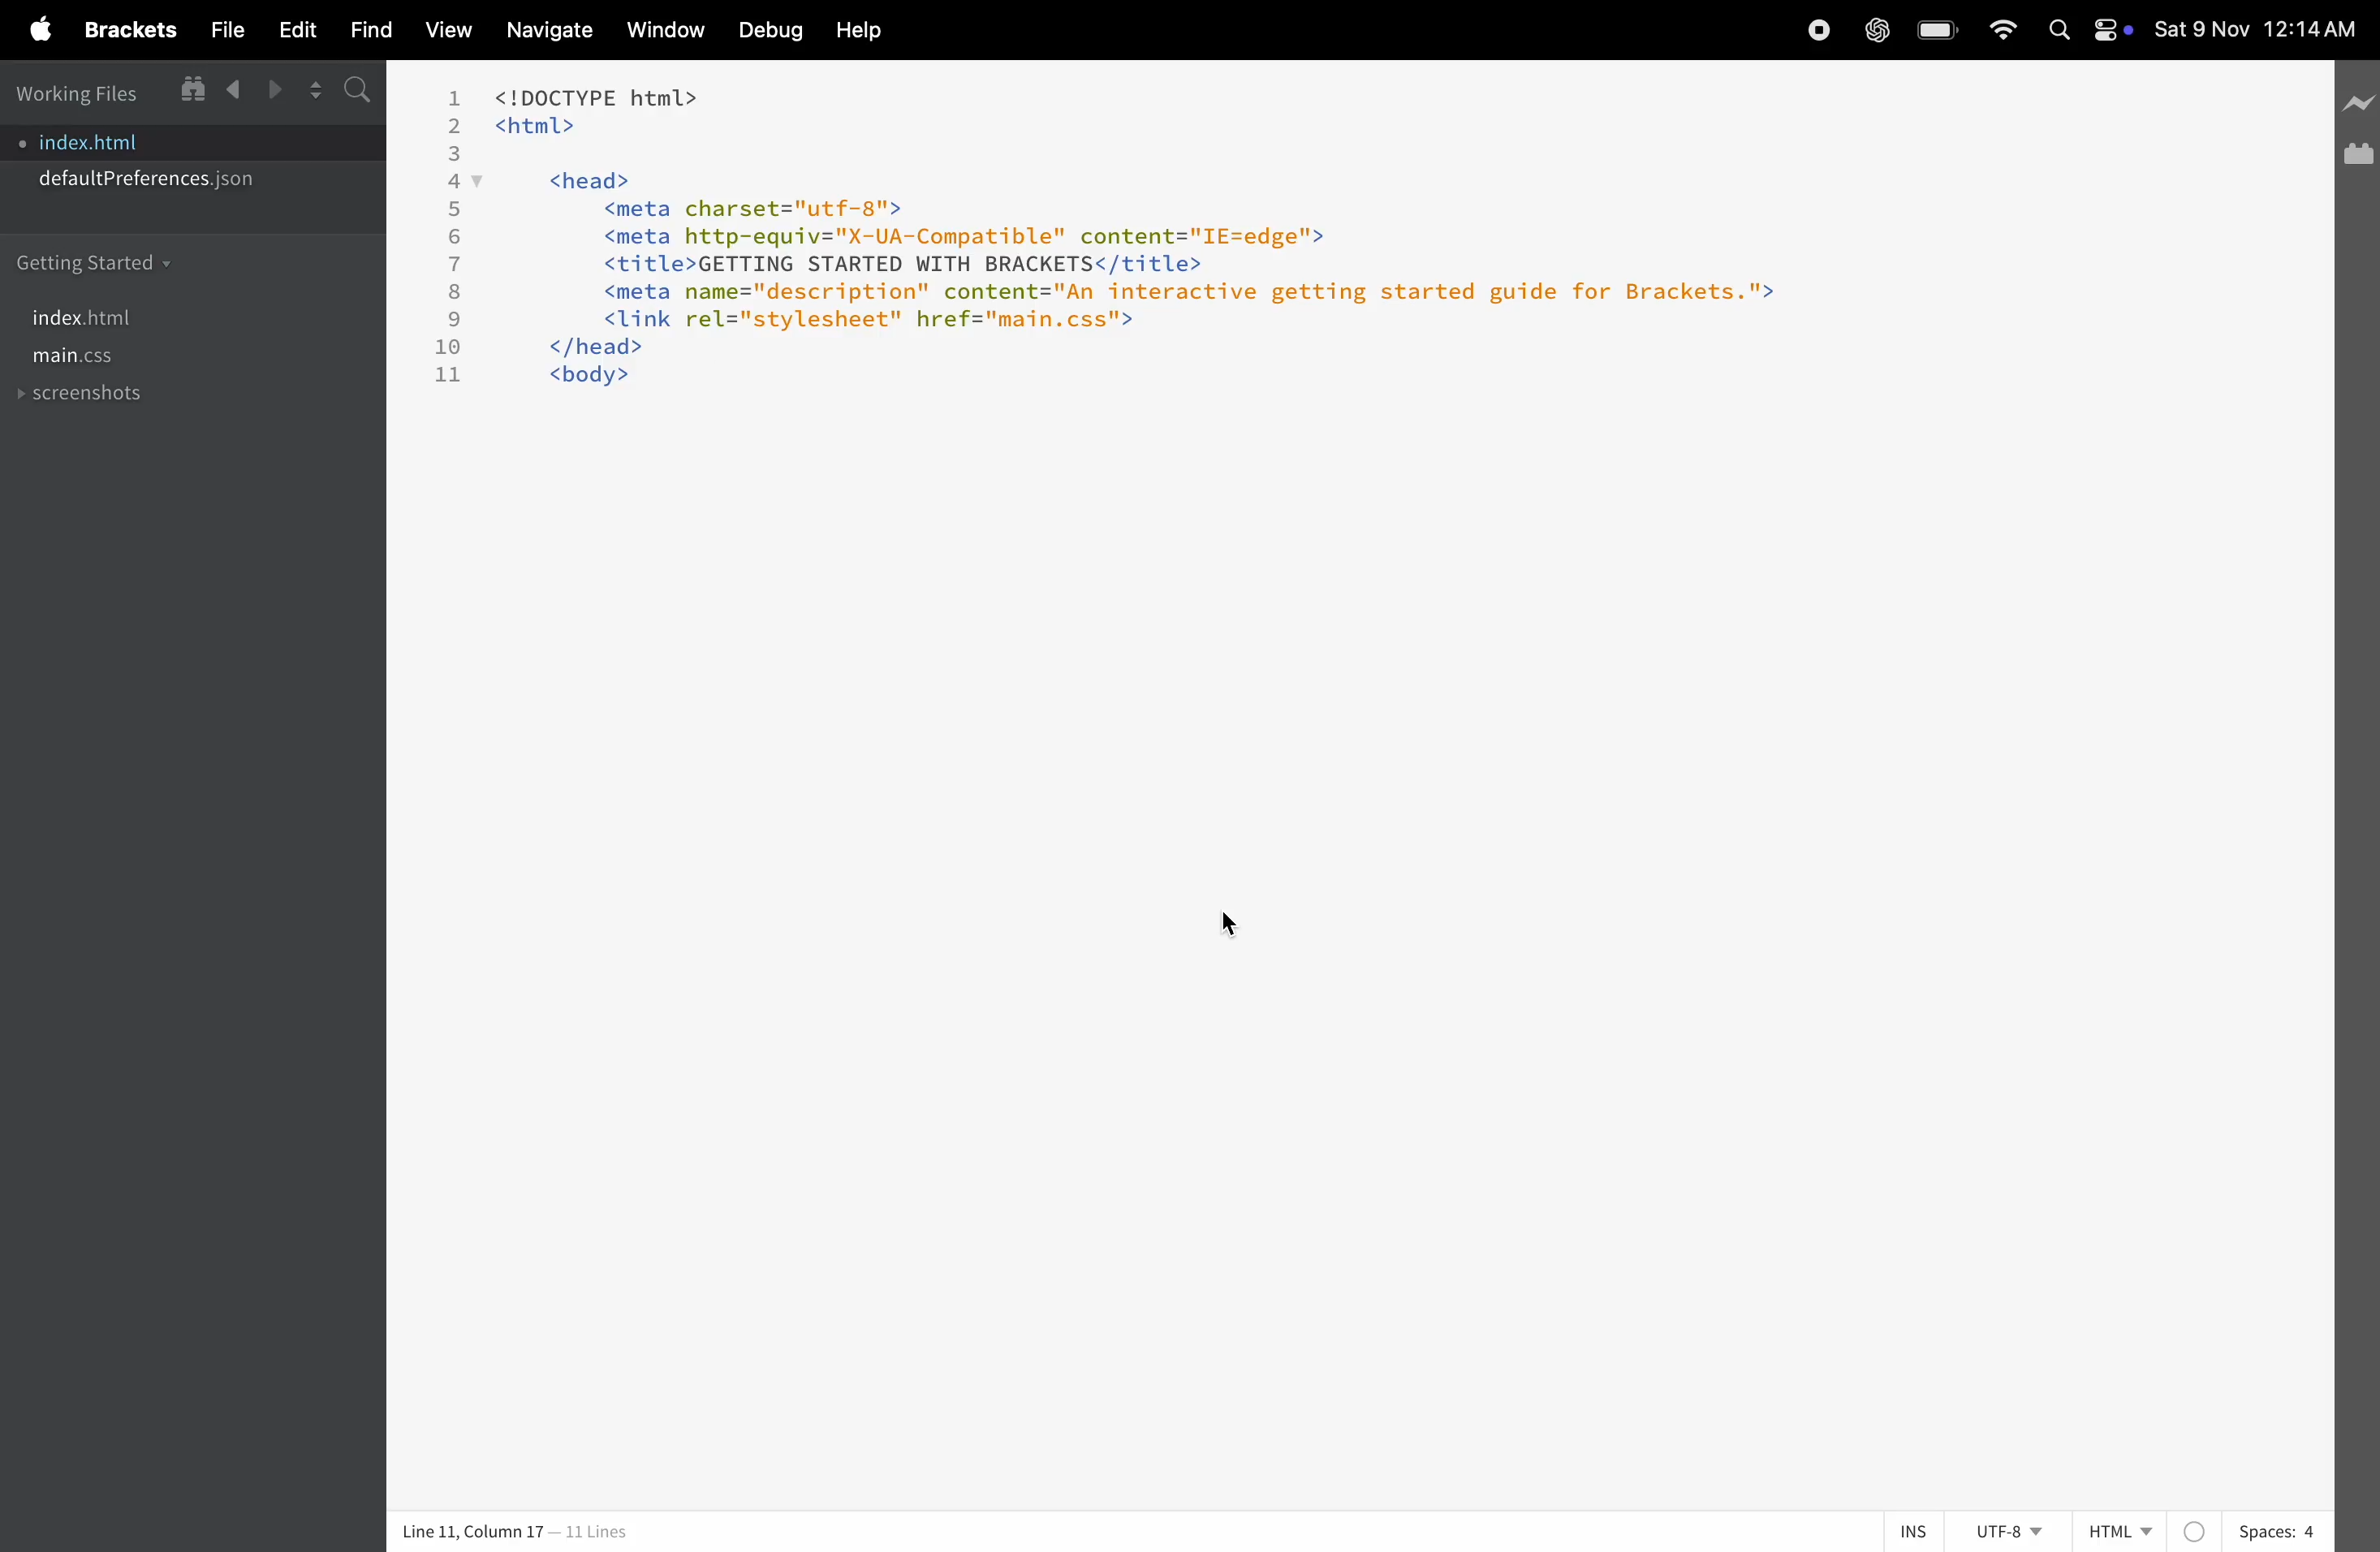  I want to click on default prefrences, so click(189, 182).